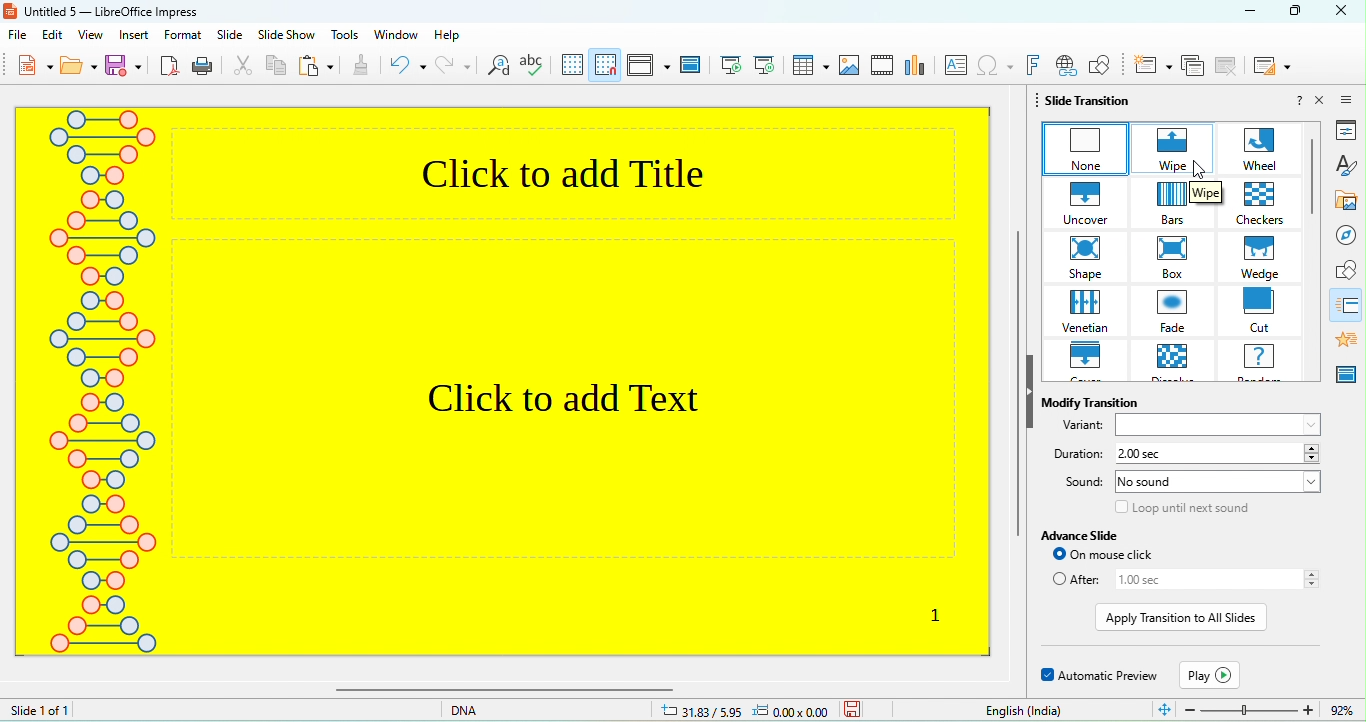  Describe the element at coordinates (1074, 454) in the screenshot. I see `duration` at that location.